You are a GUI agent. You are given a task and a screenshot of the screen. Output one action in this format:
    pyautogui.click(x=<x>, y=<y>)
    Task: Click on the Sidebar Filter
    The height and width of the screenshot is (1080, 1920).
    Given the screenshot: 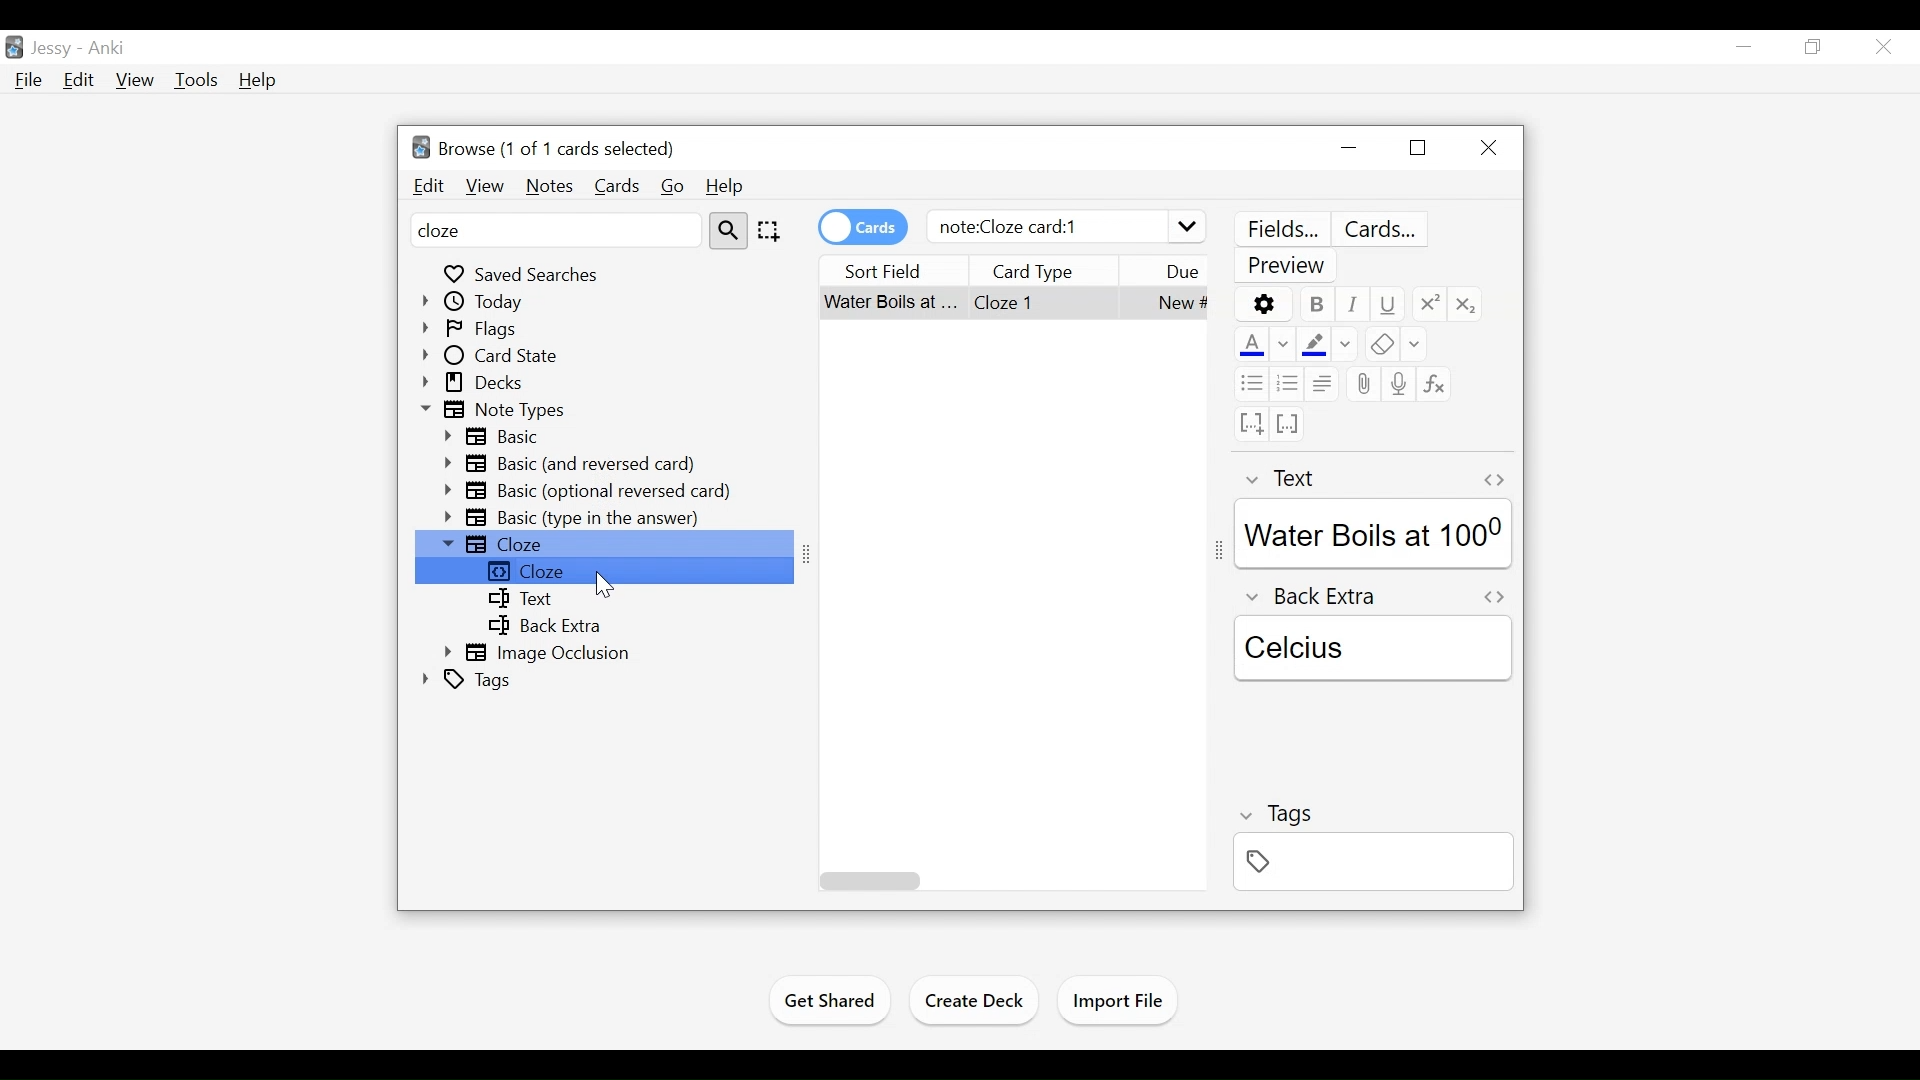 What is the action you would take?
    pyautogui.click(x=556, y=230)
    